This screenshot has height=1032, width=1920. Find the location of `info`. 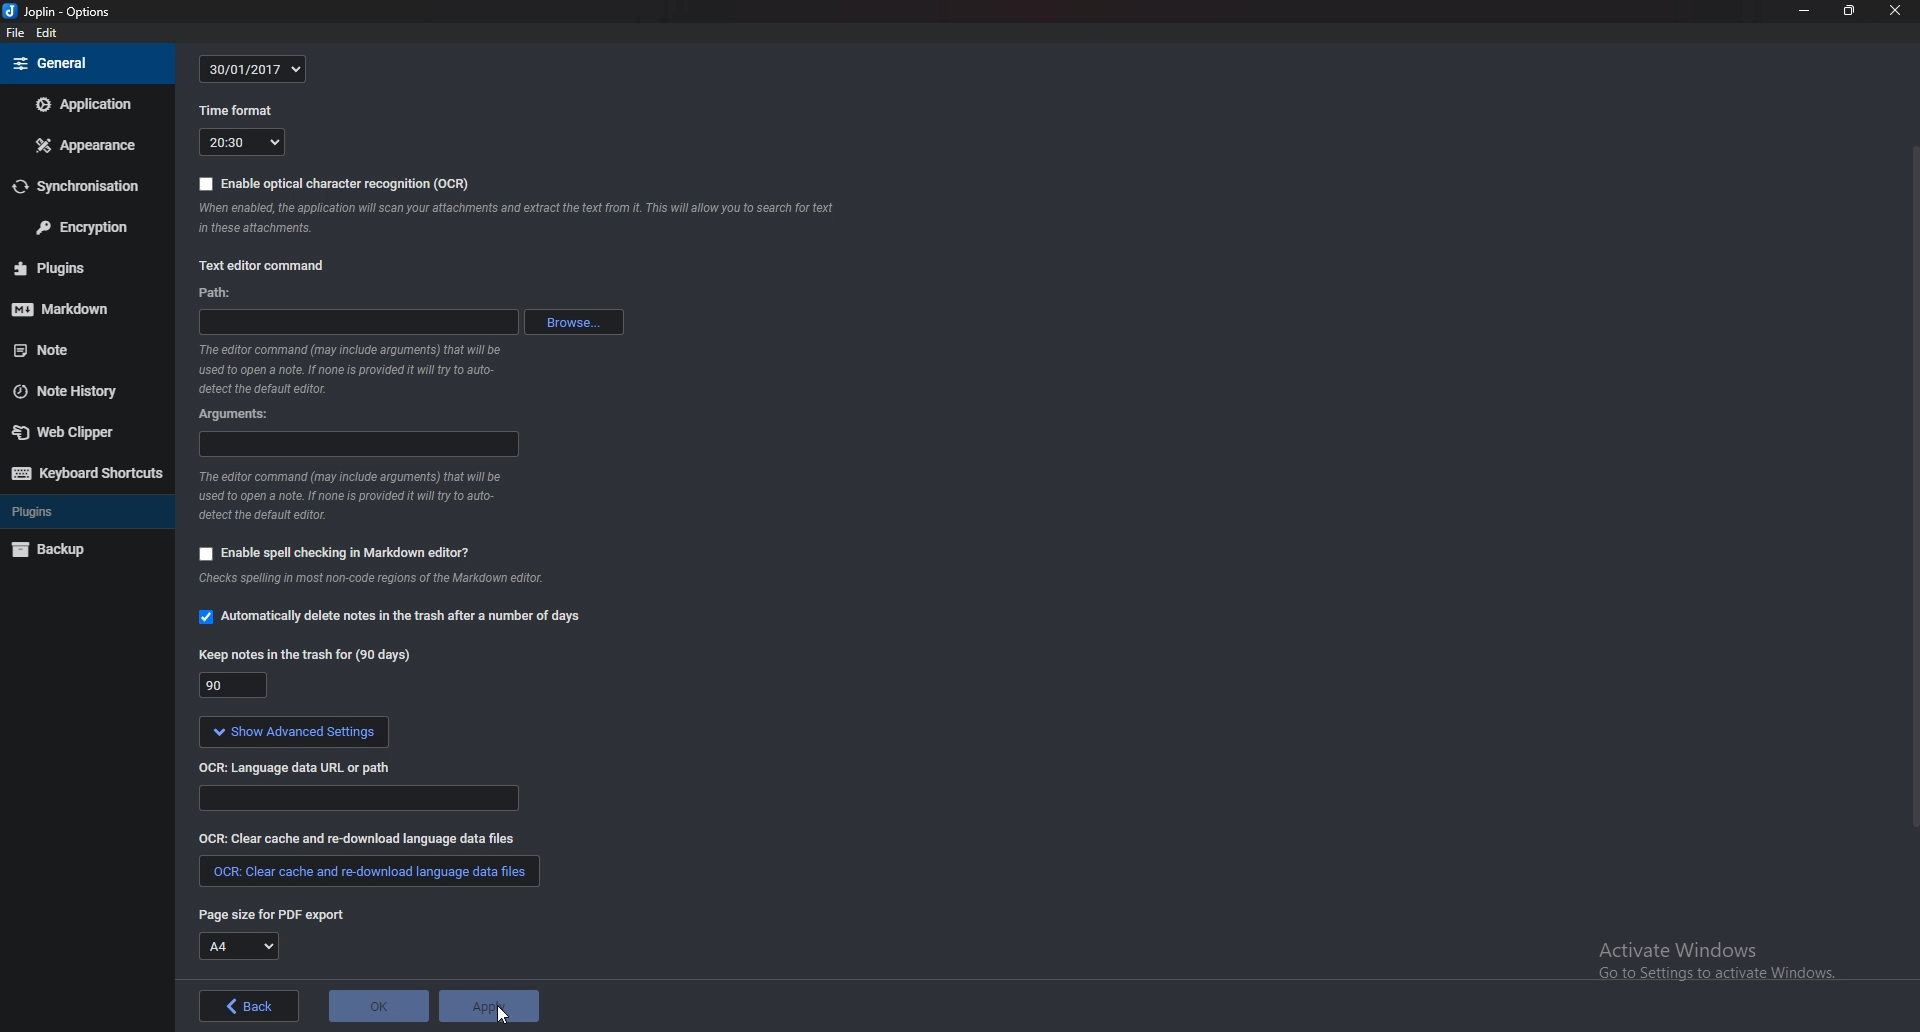

info is located at coordinates (363, 370).